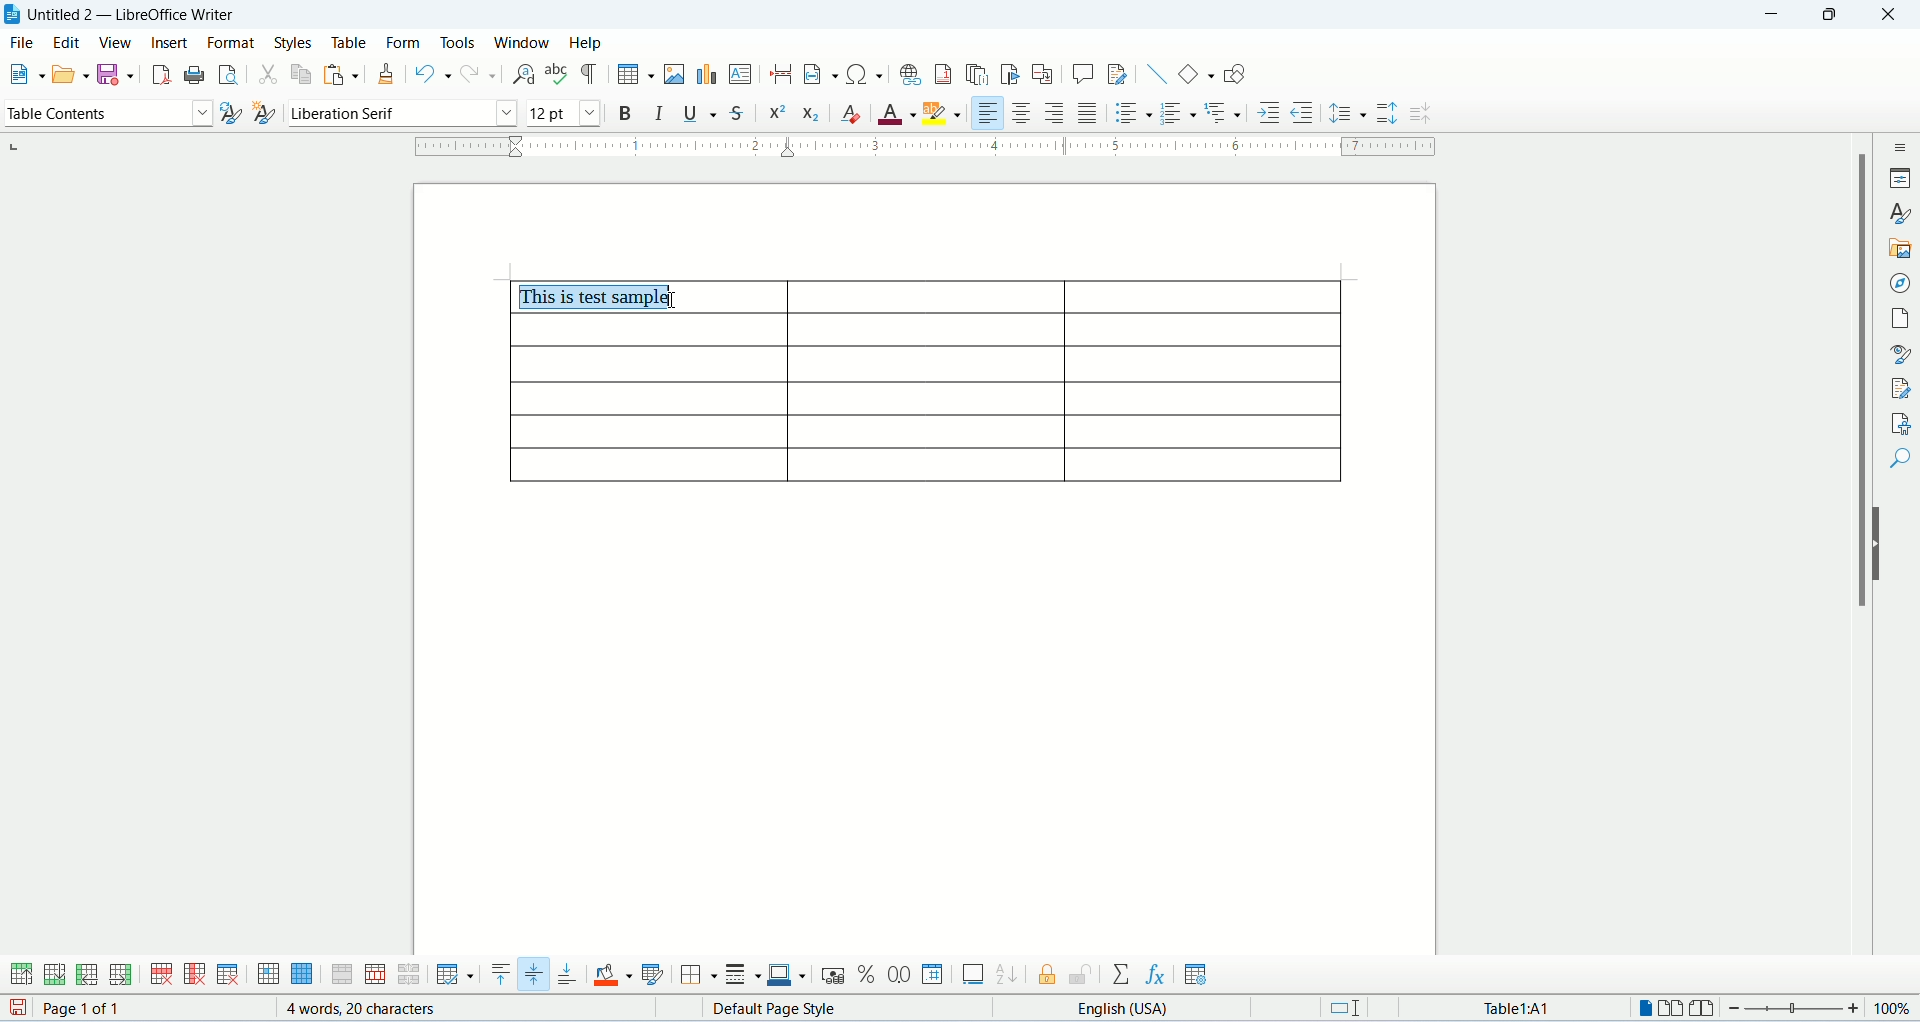 This screenshot has width=1920, height=1022. What do you see at coordinates (808, 116) in the screenshot?
I see `subscript` at bounding box center [808, 116].